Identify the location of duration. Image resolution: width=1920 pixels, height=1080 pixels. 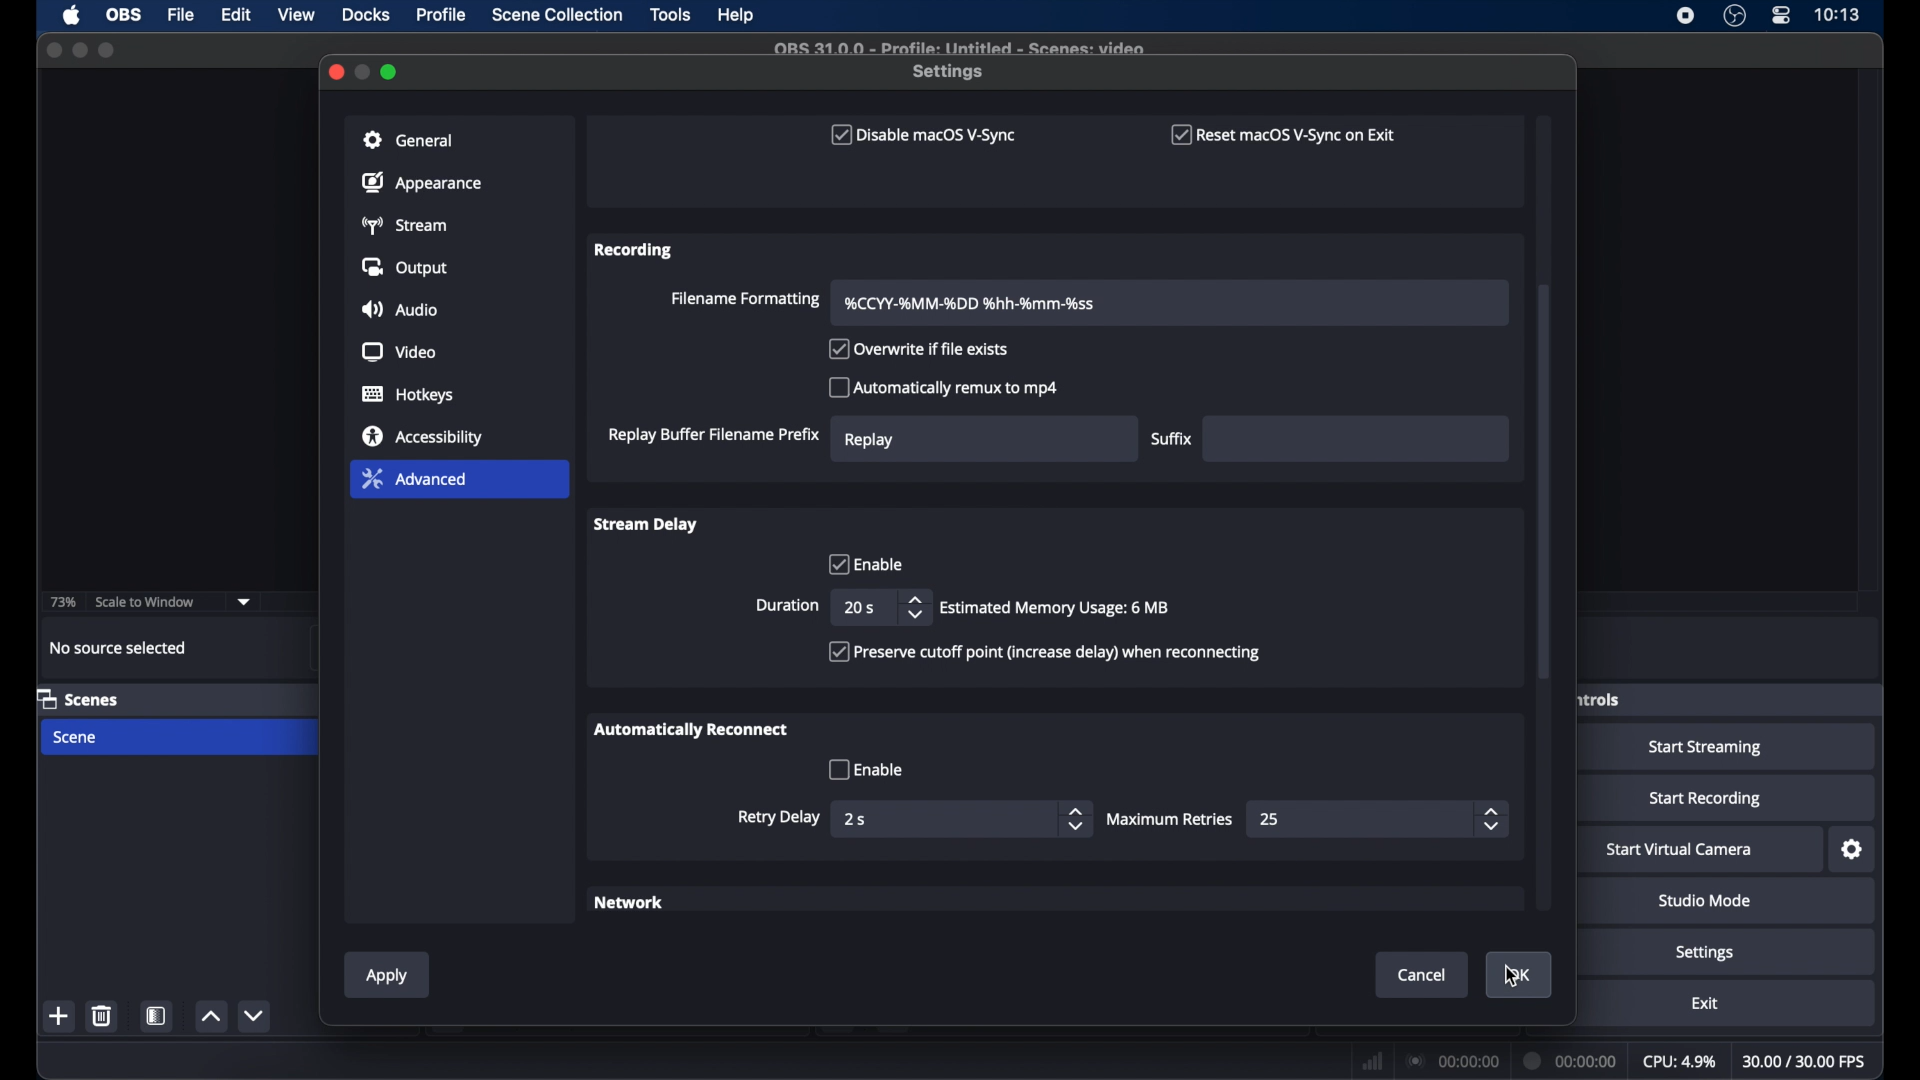
(1571, 1059).